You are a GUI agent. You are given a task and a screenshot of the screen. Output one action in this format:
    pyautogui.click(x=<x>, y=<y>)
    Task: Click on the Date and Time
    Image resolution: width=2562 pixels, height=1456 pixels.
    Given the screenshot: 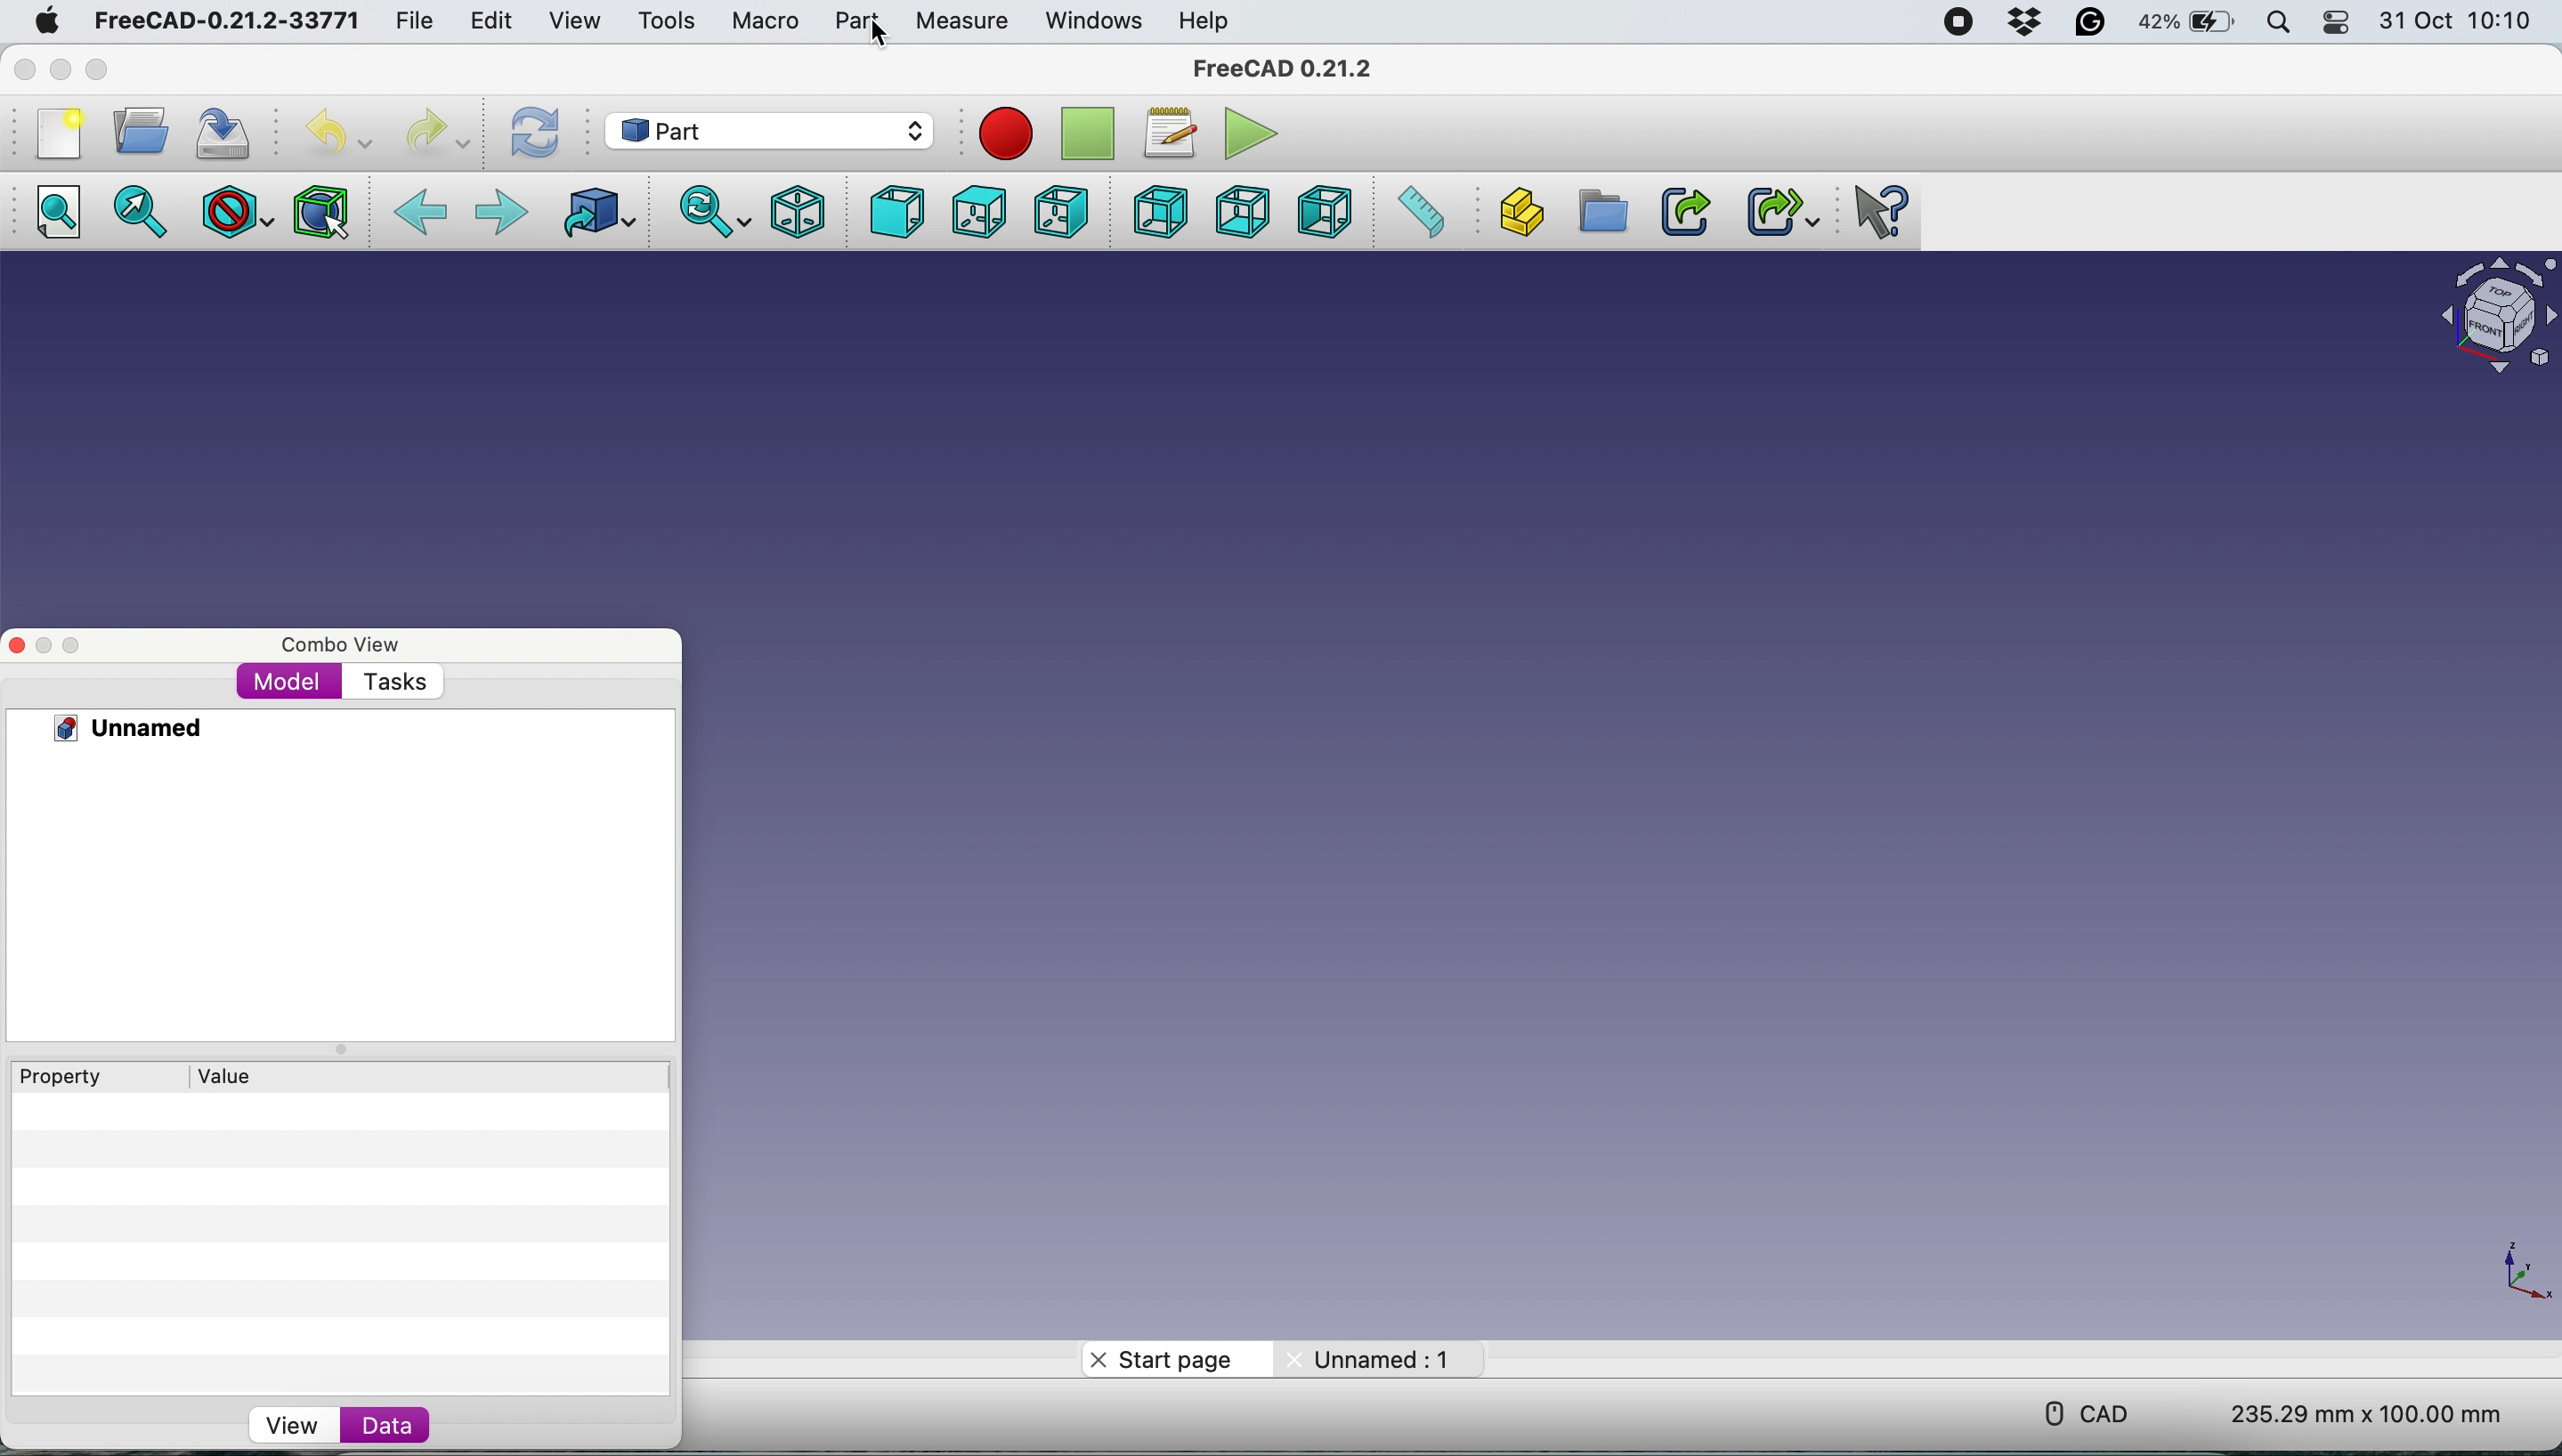 What is the action you would take?
    pyautogui.click(x=2460, y=20)
    